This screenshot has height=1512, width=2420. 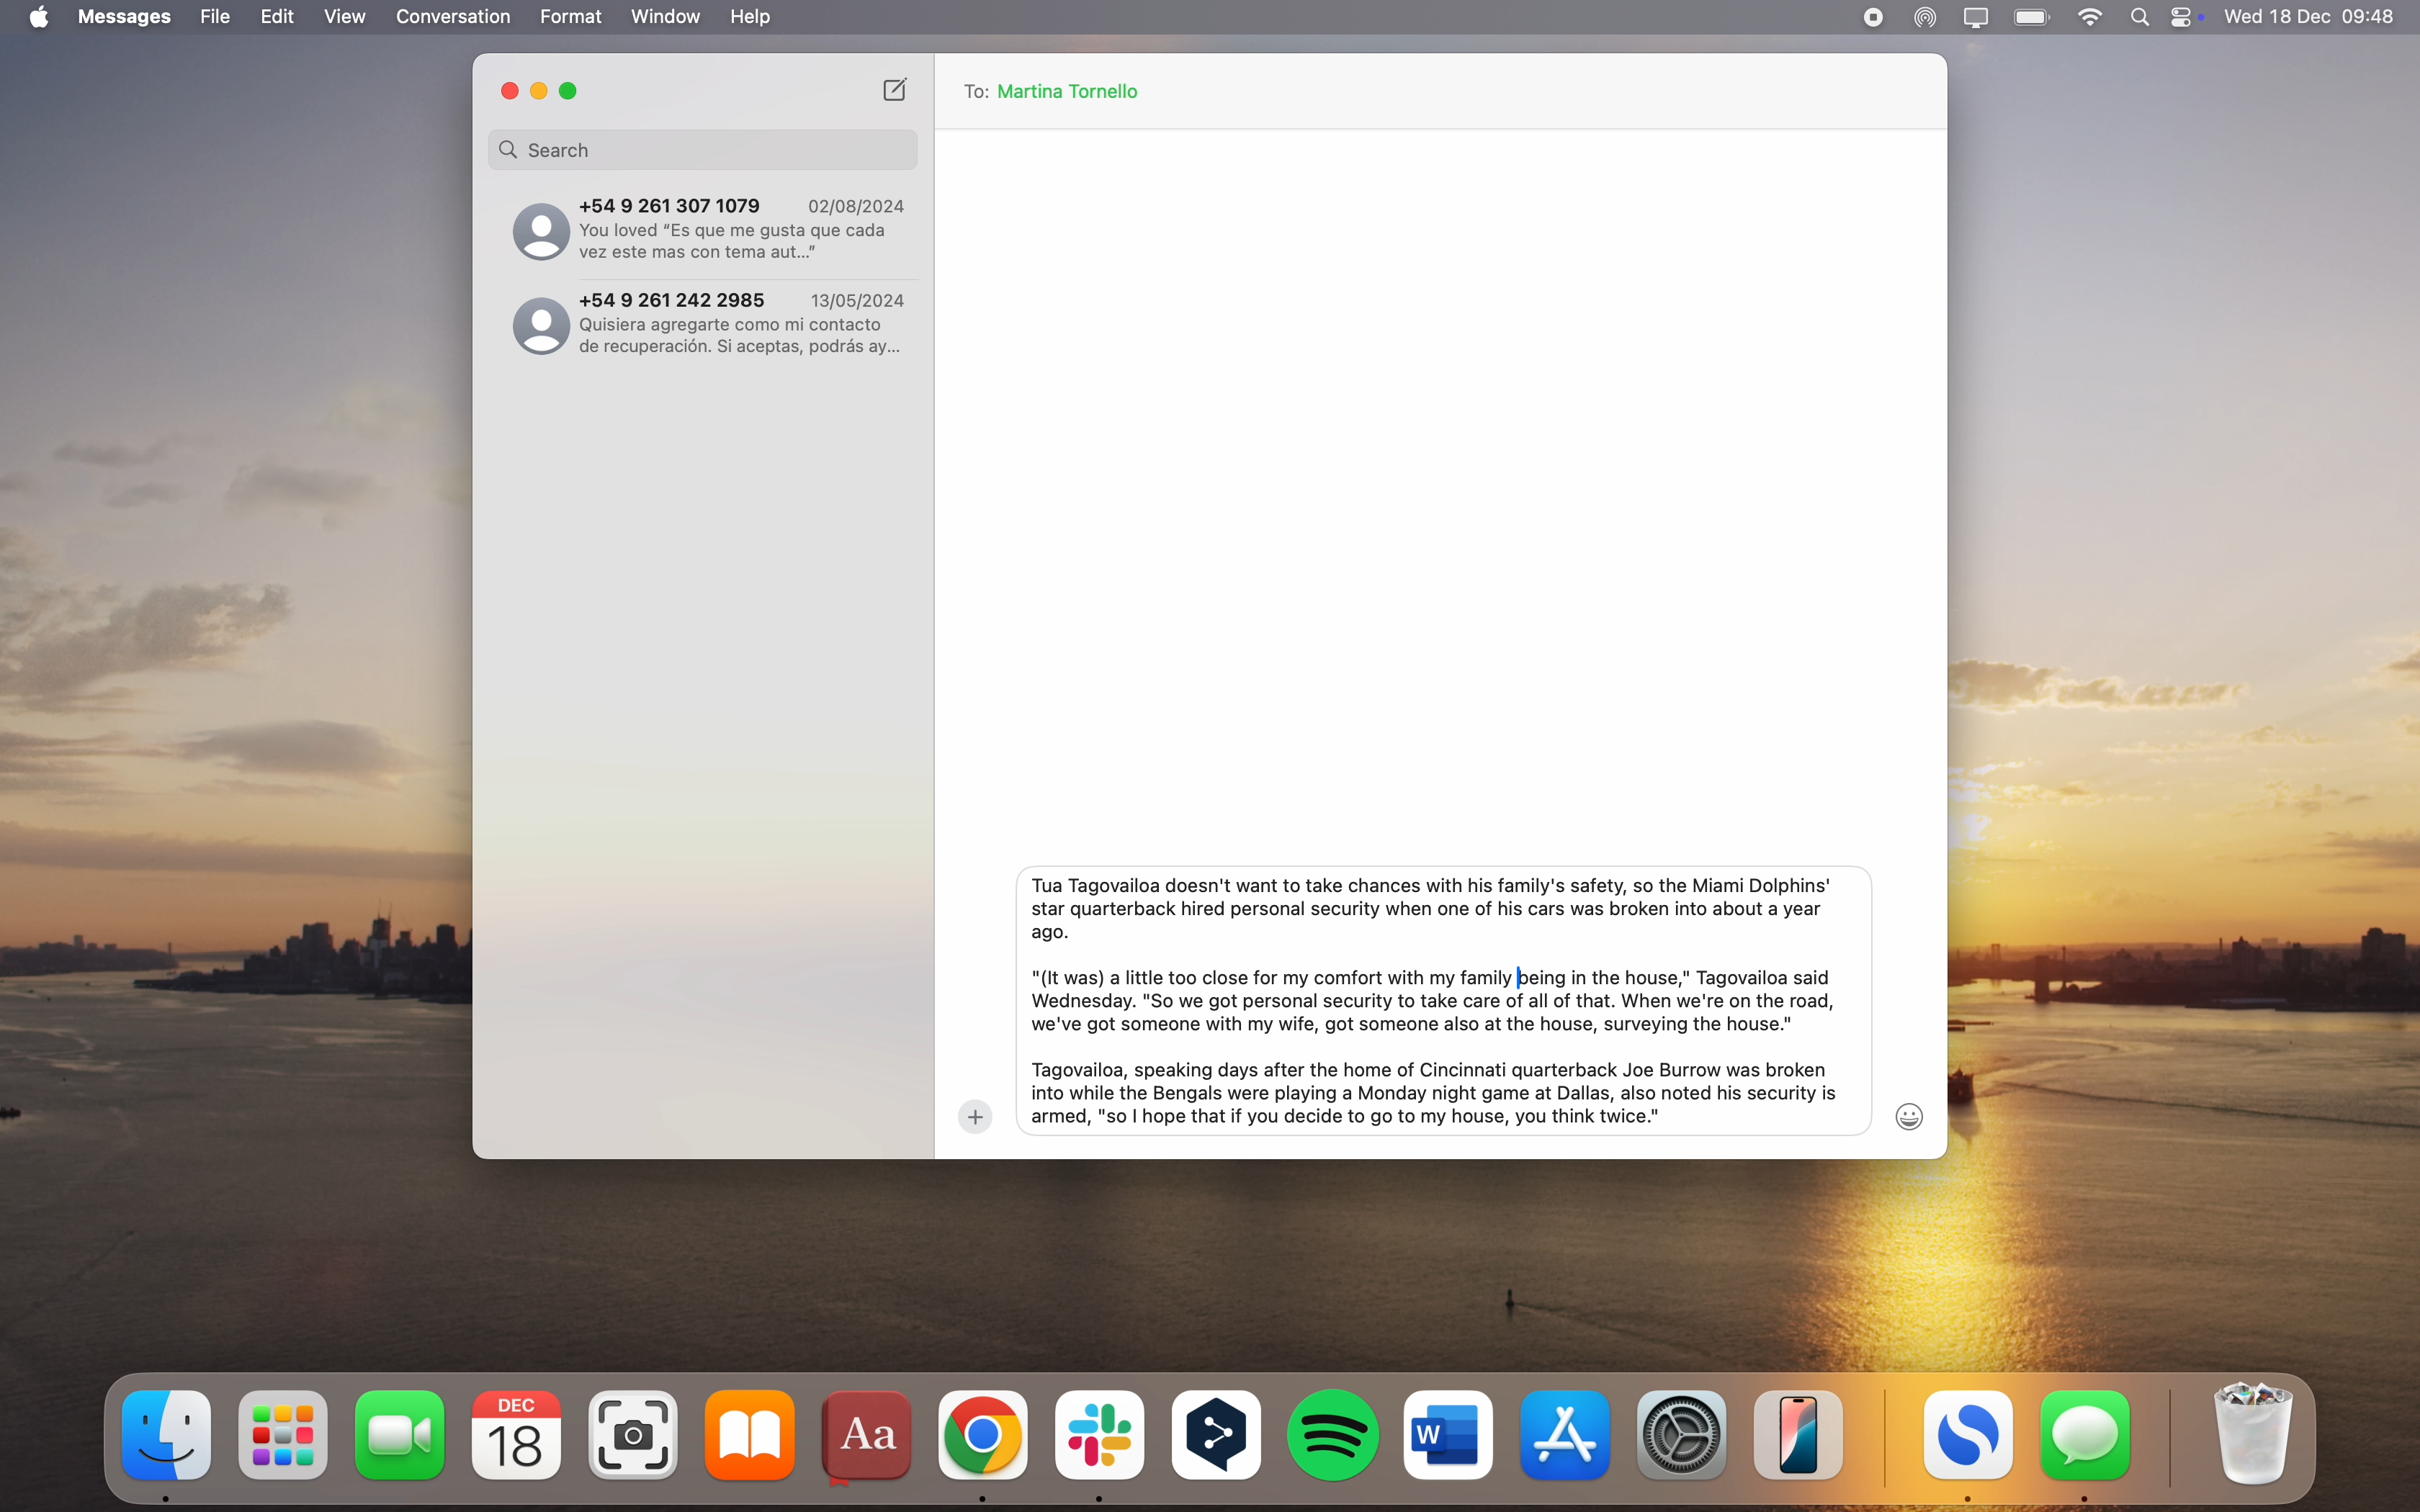 I want to click on maximize app, so click(x=573, y=91).